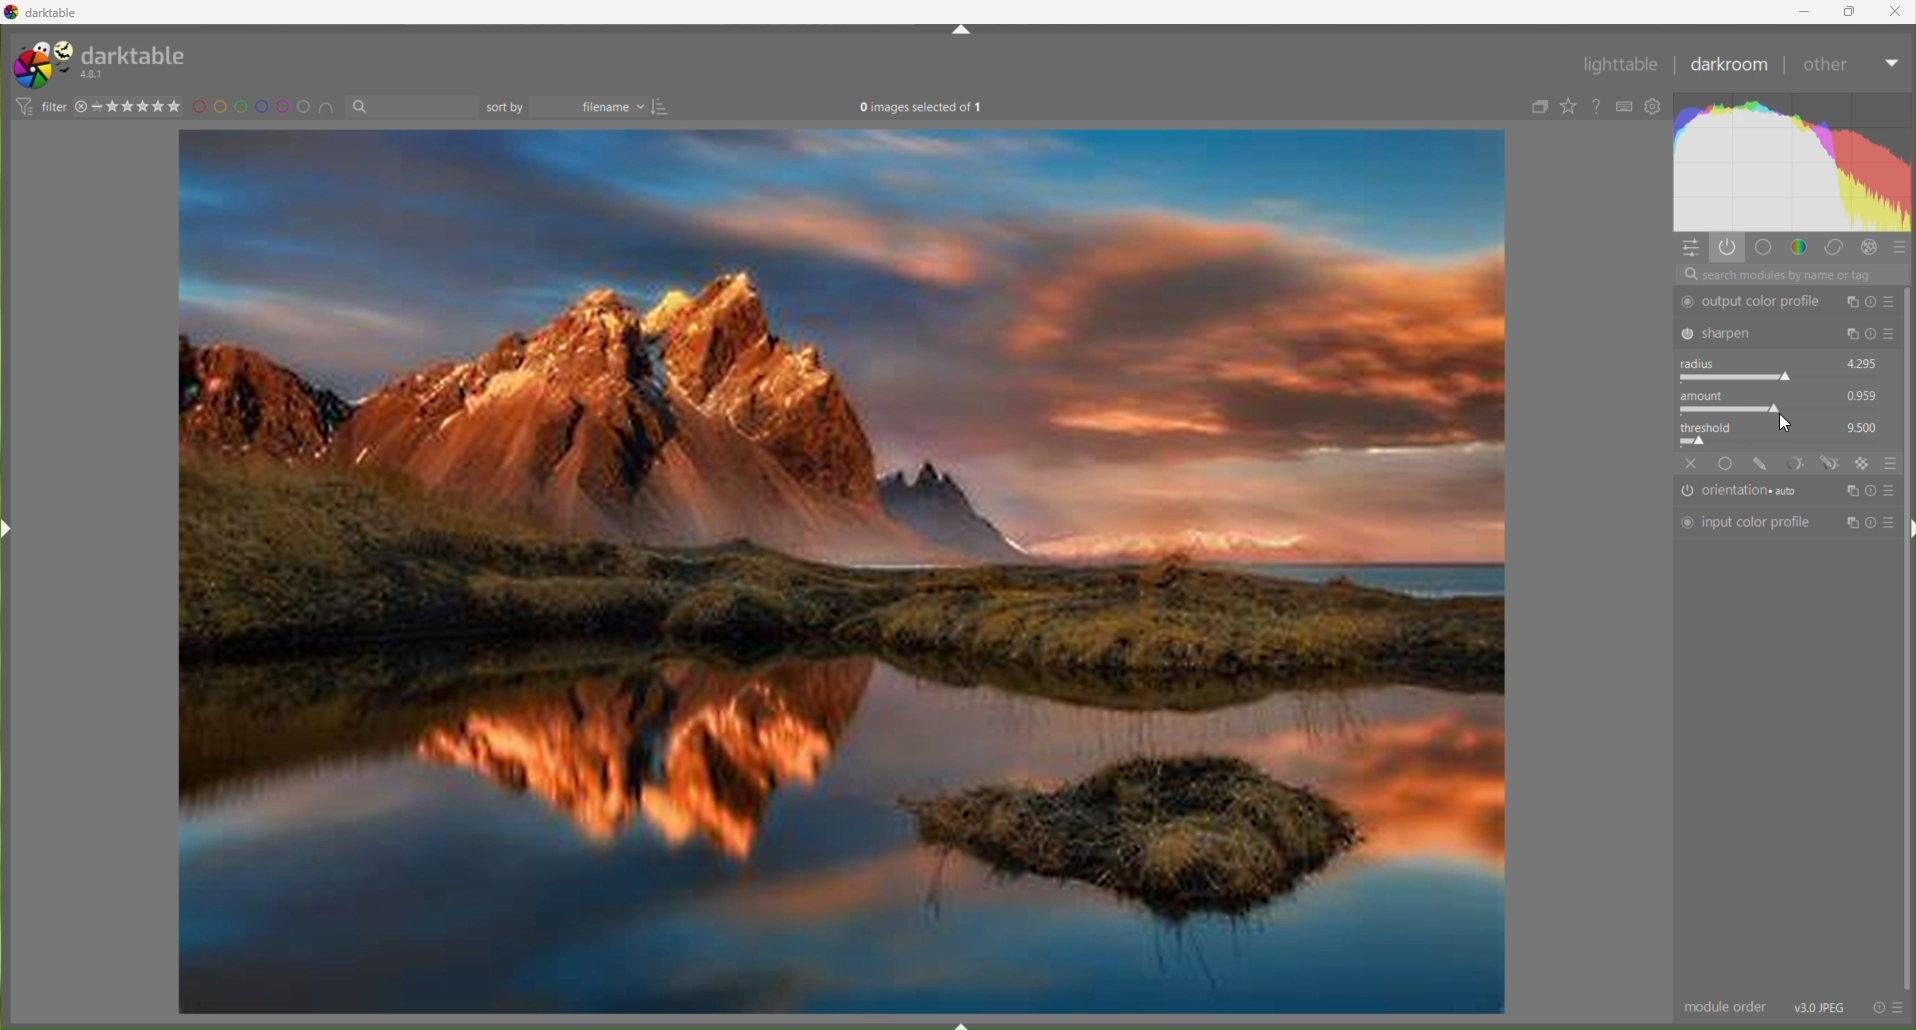  What do you see at coordinates (81, 107) in the screenshot?
I see `close` at bounding box center [81, 107].